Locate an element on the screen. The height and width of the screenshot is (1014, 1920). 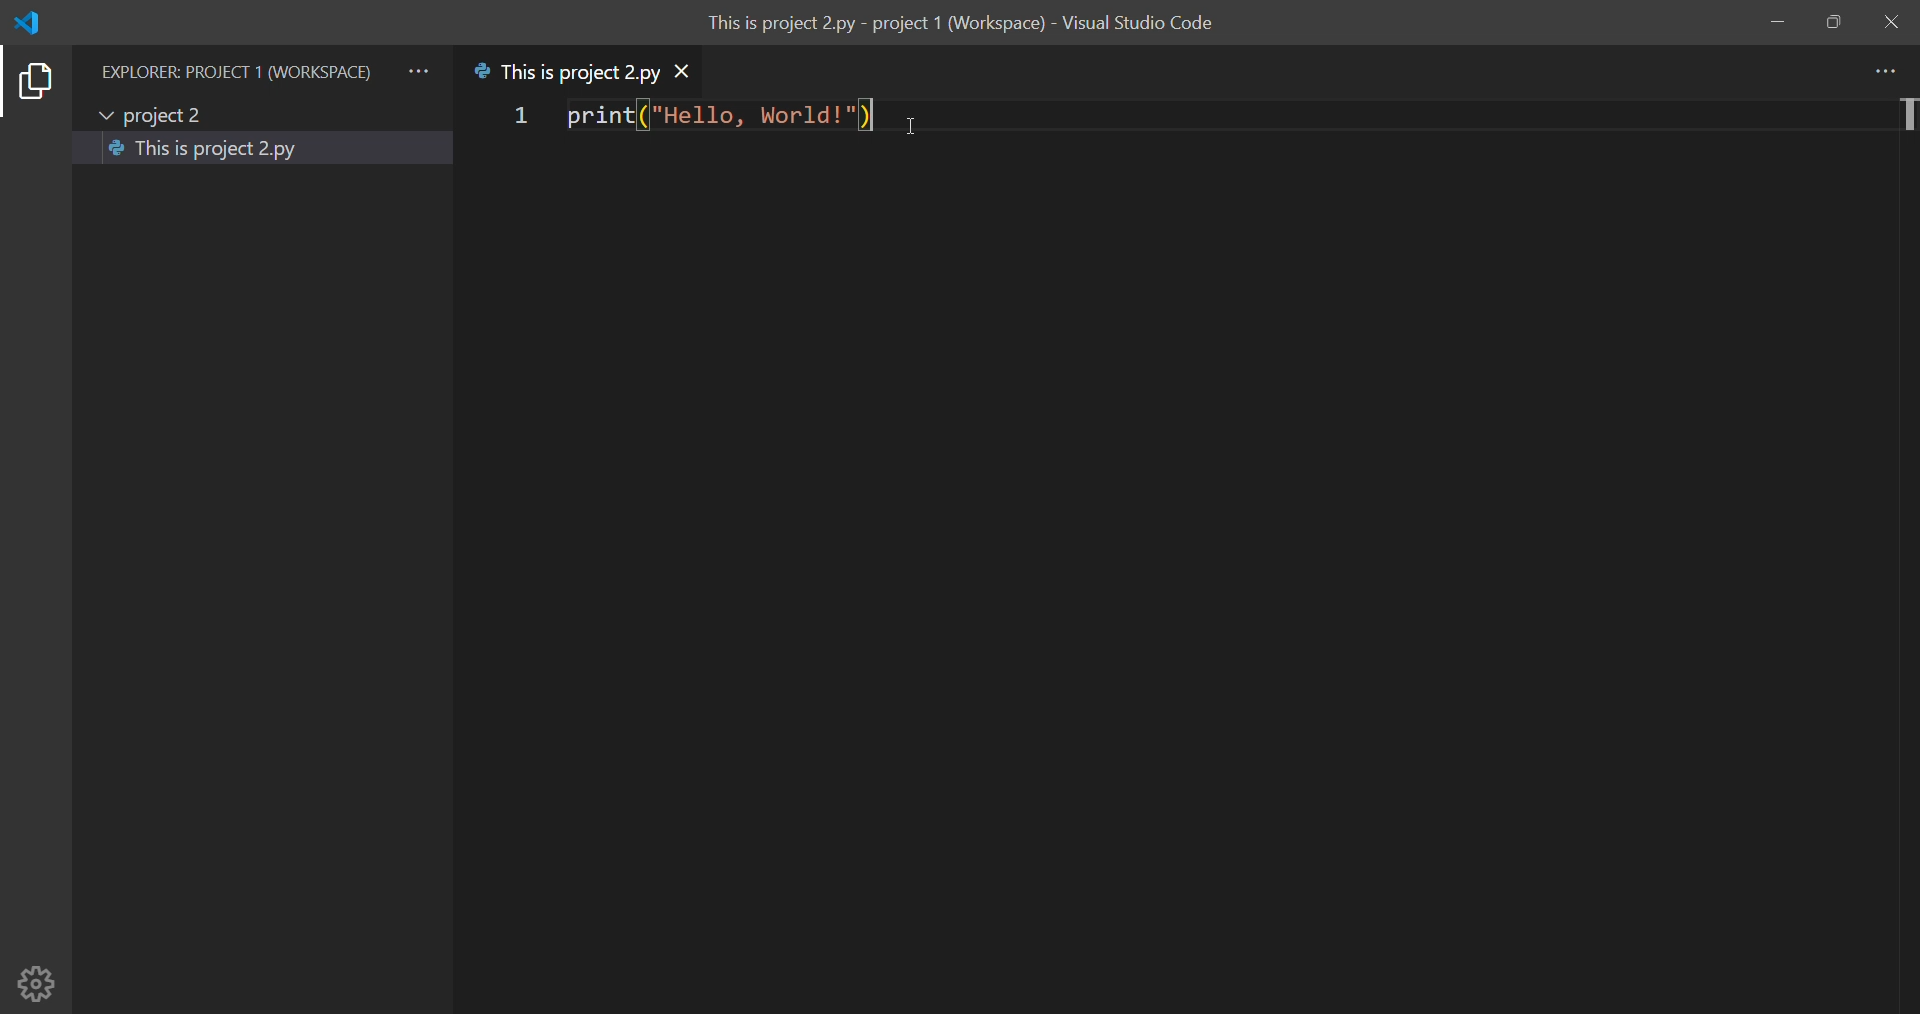
setting is located at coordinates (39, 977).